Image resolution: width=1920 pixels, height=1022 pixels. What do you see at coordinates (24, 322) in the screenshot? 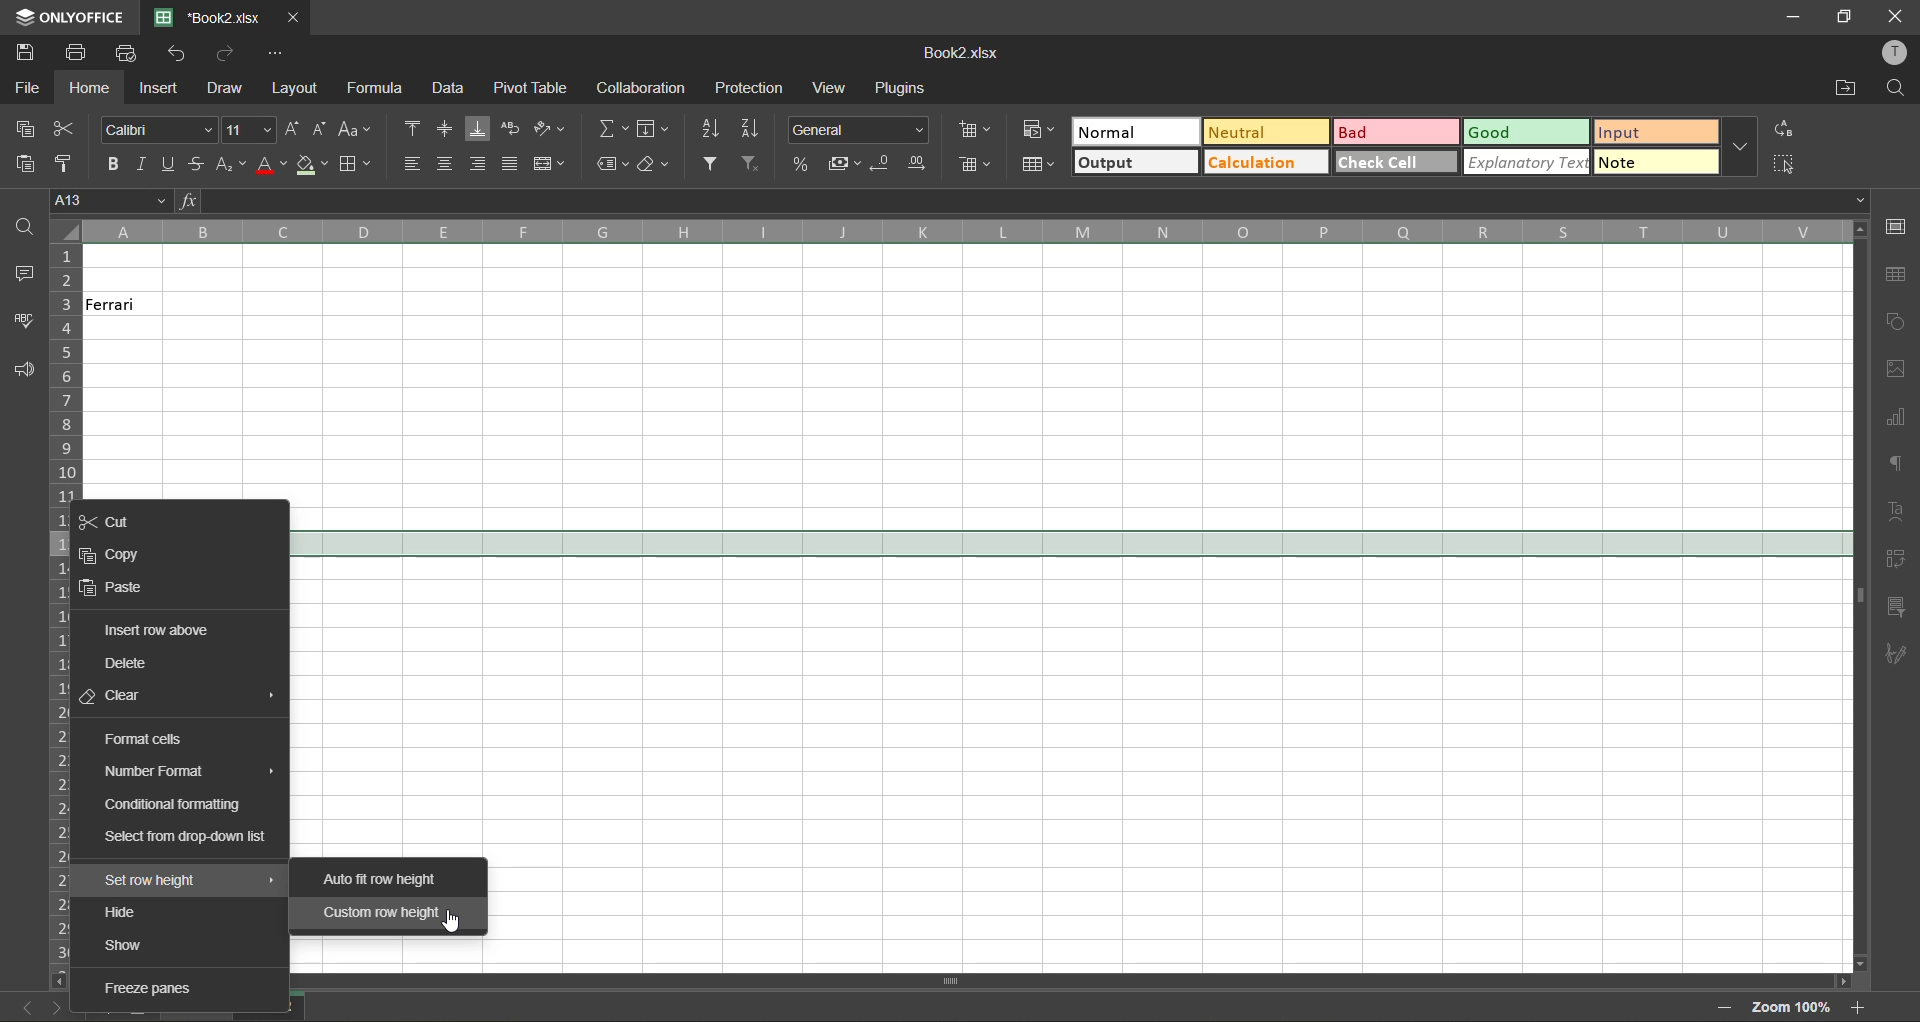
I see `spellcheck` at bounding box center [24, 322].